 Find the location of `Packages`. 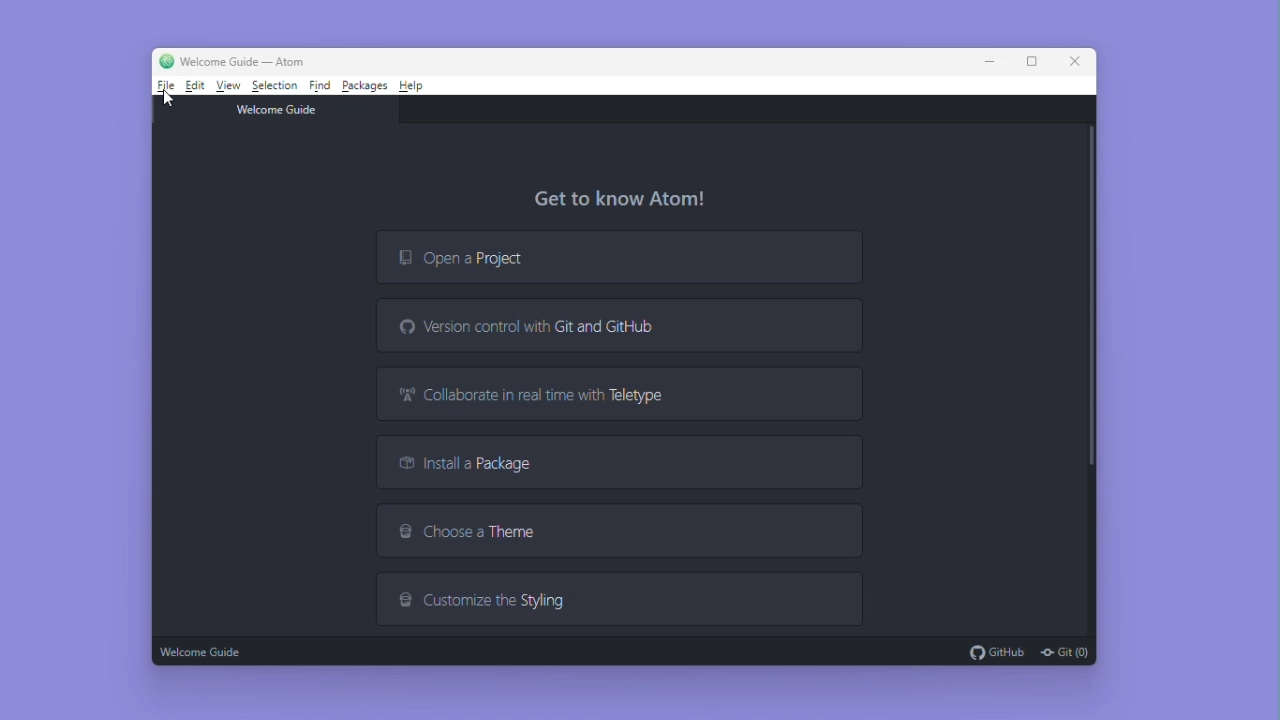

Packages is located at coordinates (365, 85).